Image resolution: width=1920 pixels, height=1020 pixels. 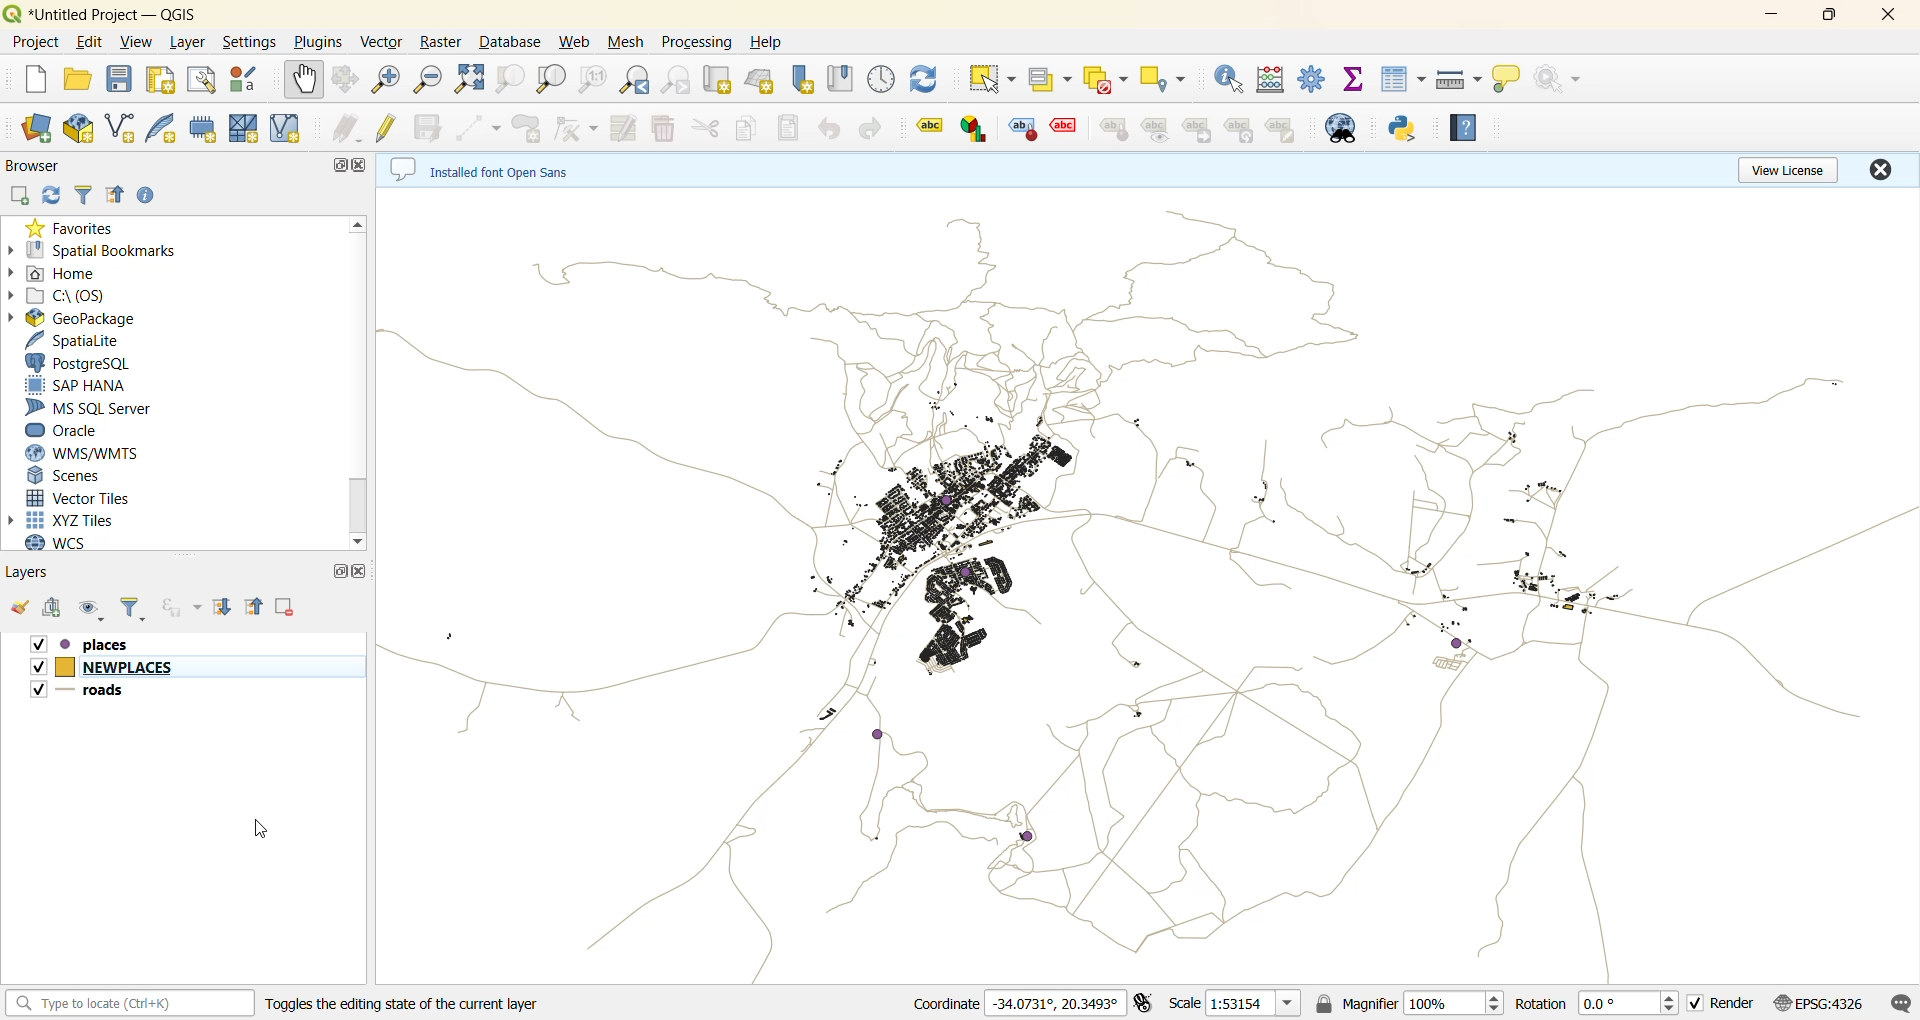 I want to click on linked label, so click(x=1201, y=131).